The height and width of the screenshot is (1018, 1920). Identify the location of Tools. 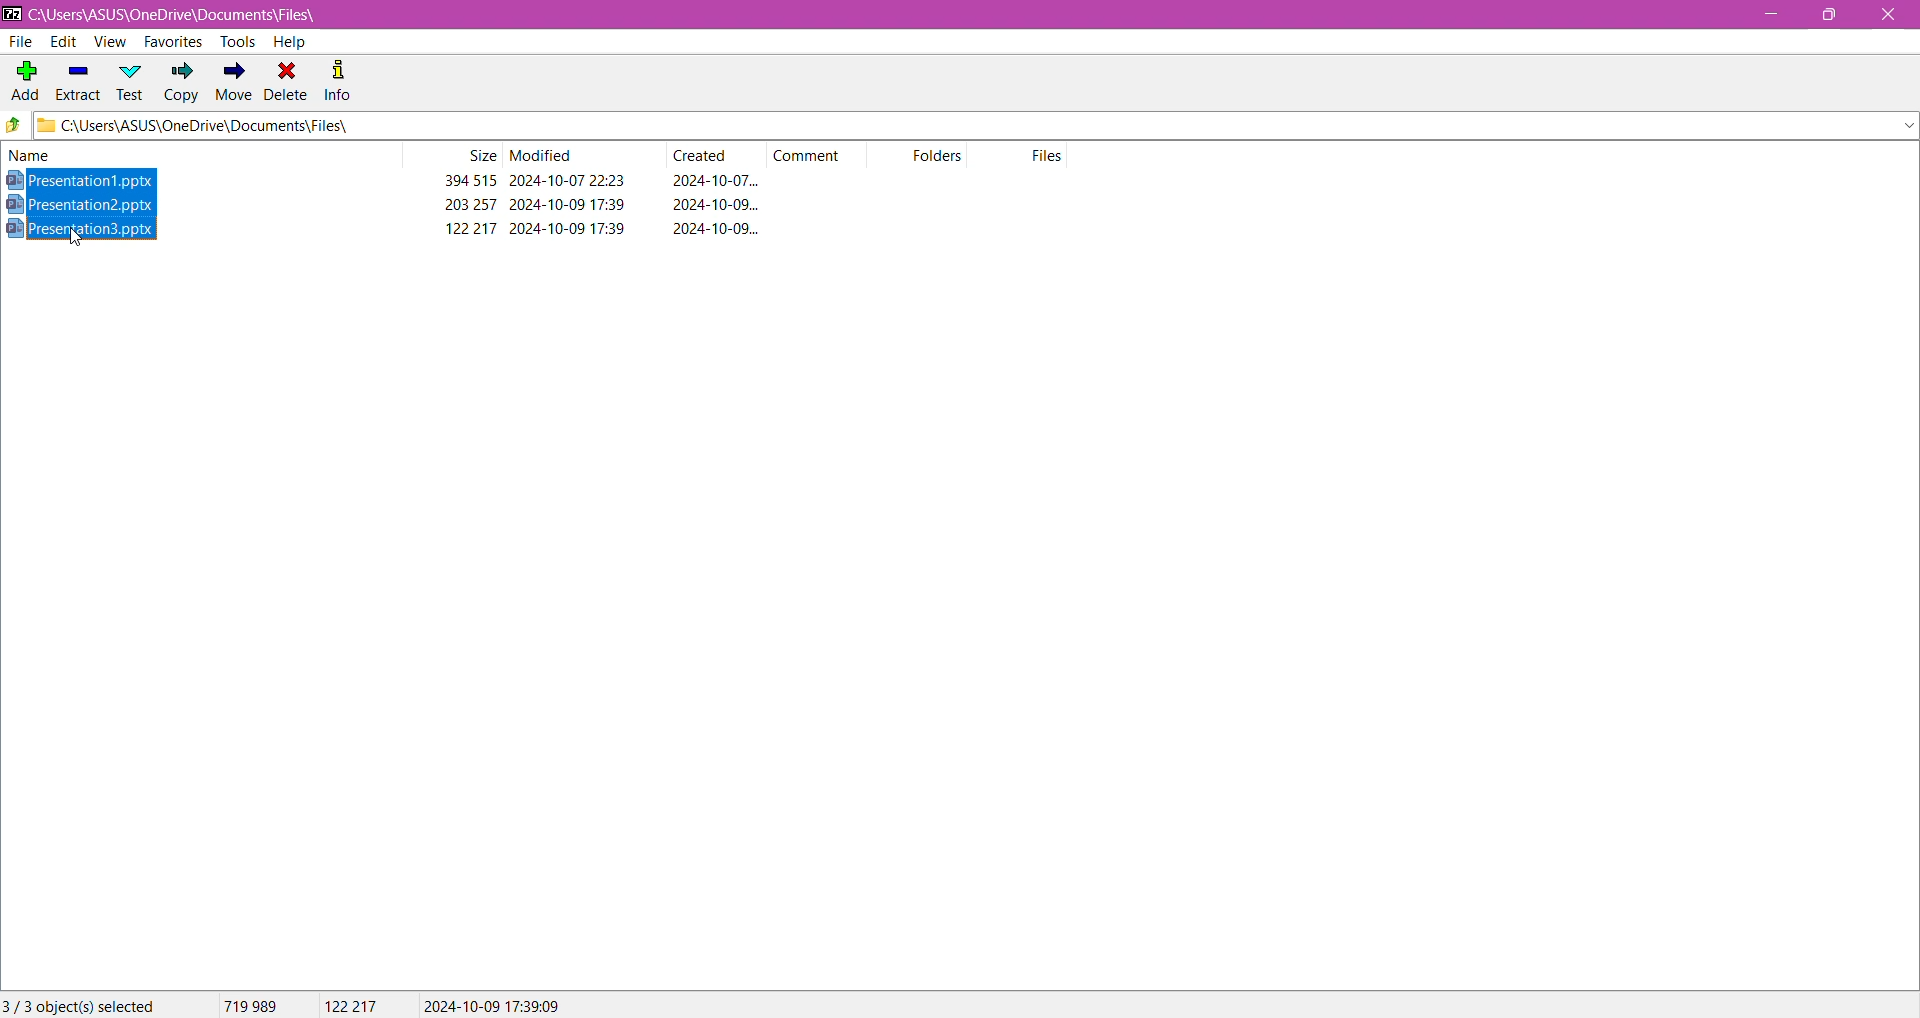
(235, 41).